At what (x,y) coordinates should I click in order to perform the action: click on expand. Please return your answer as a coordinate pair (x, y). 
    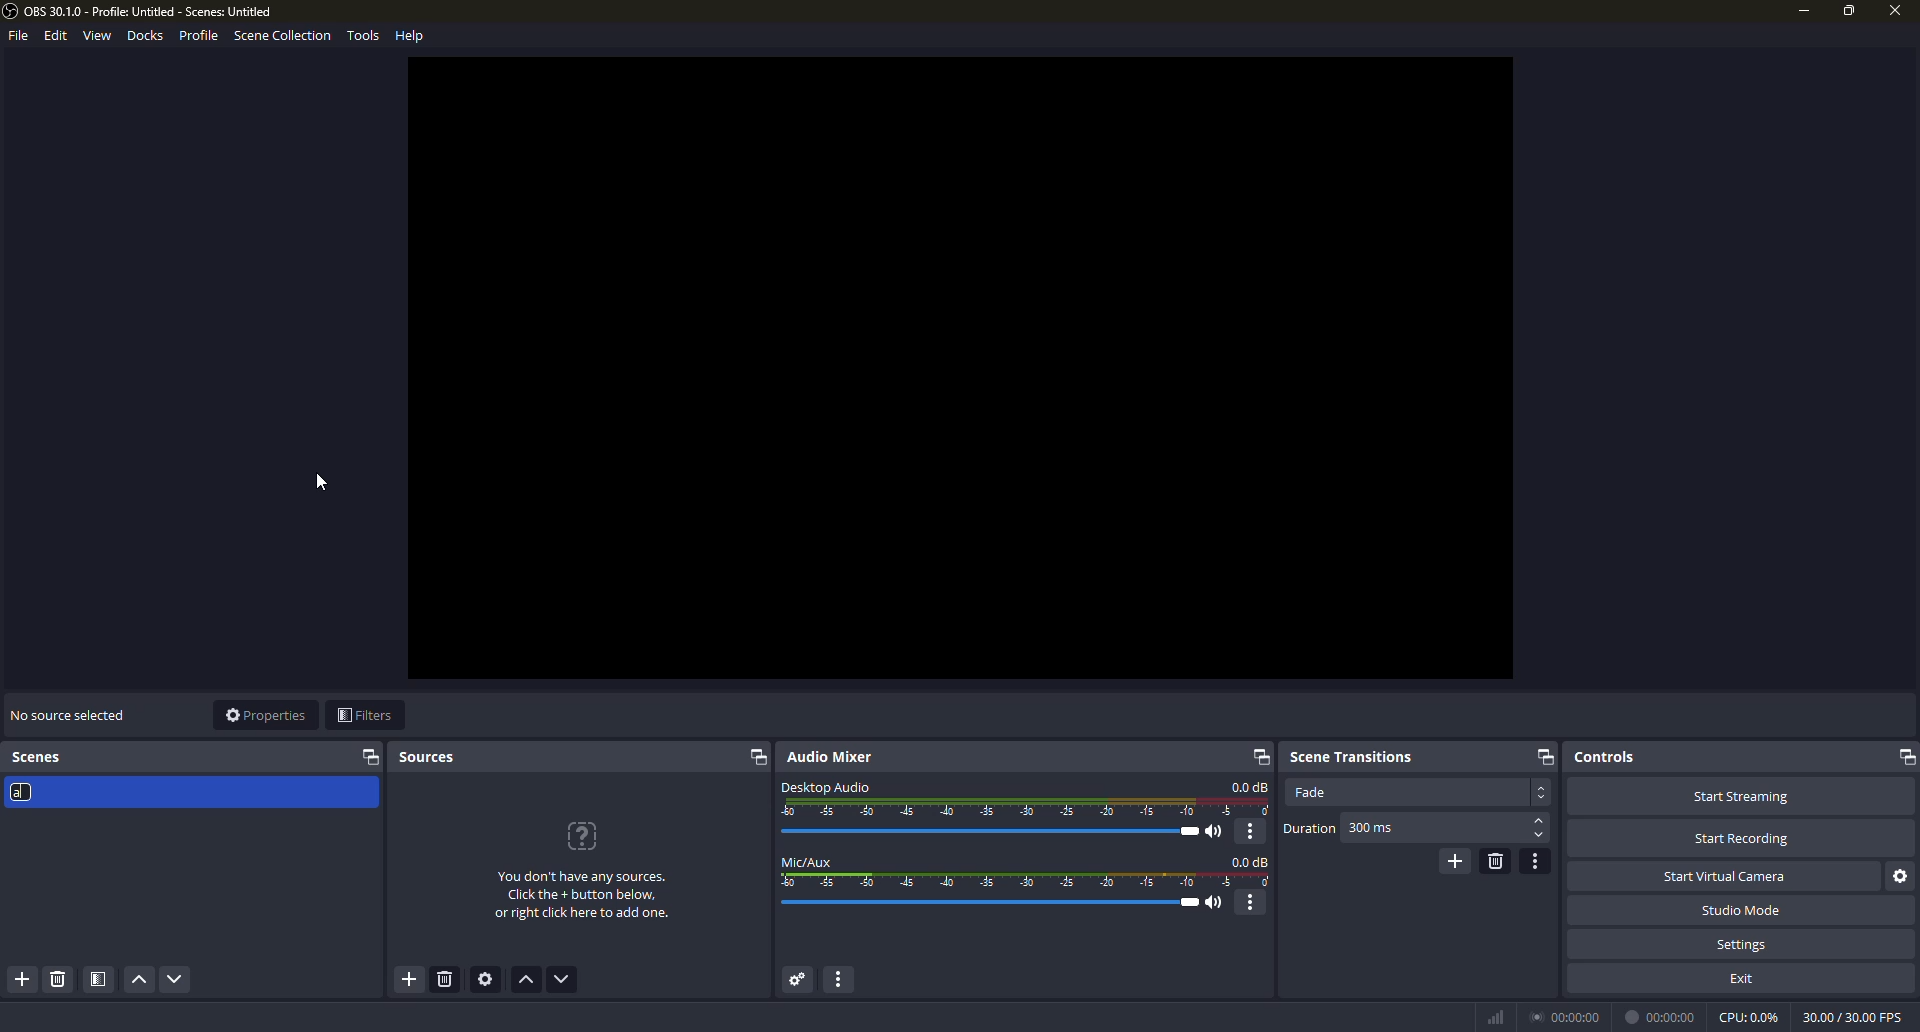
    Looking at the image, I should click on (1903, 757).